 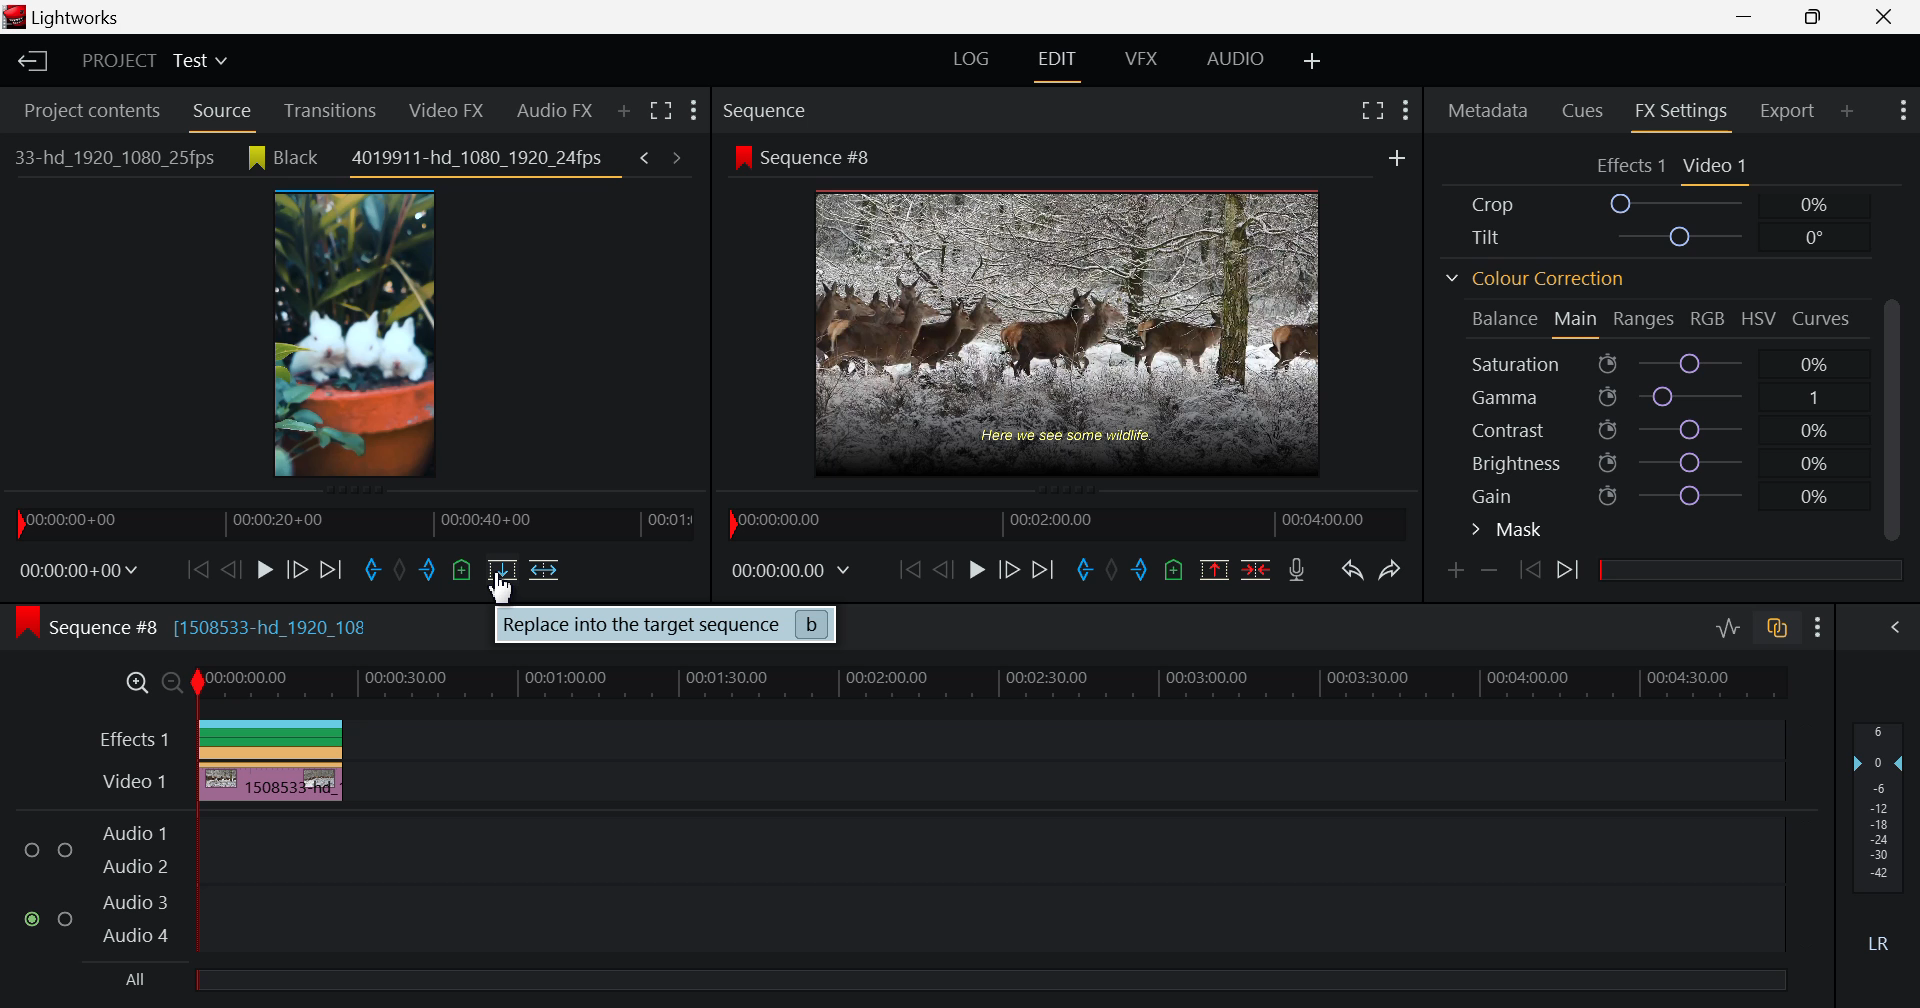 I want to click on Mask, so click(x=1510, y=530).